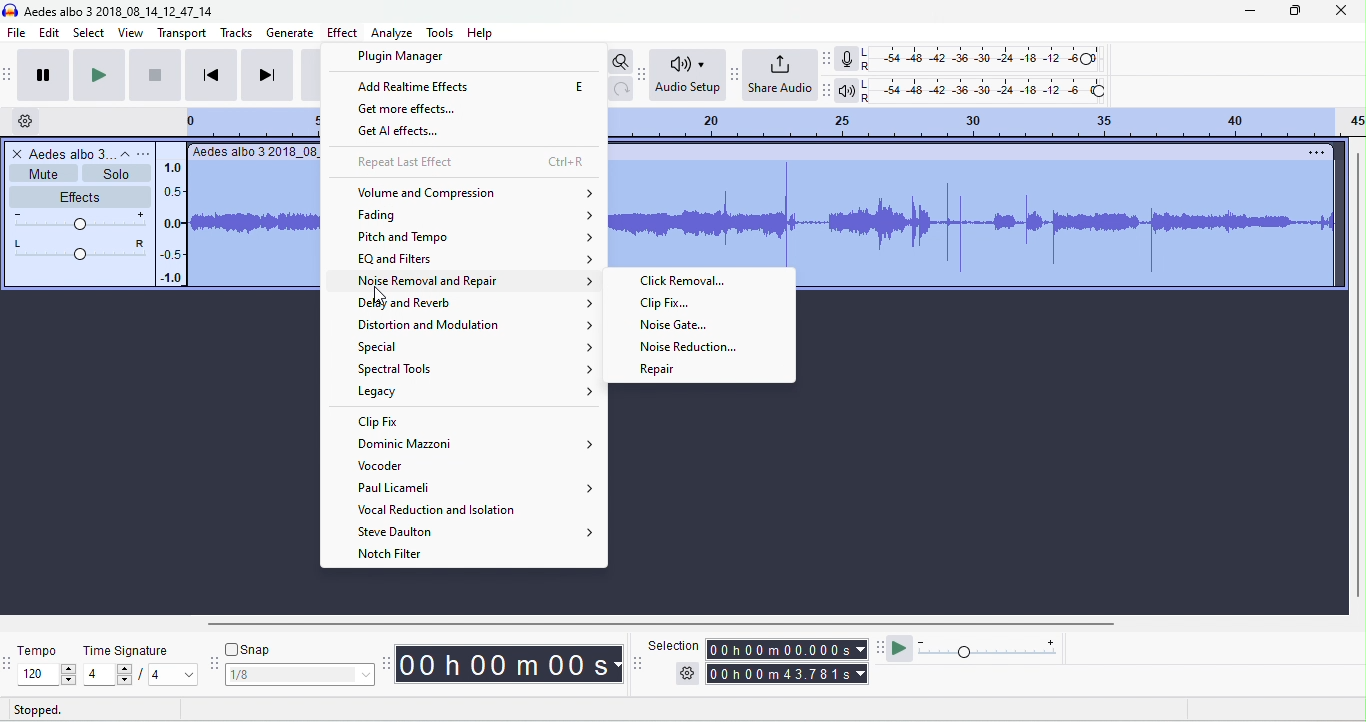 The width and height of the screenshot is (1366, 722). Describe the element at coordinates (289, 33) in the screenshot. I see `generate` at that location.